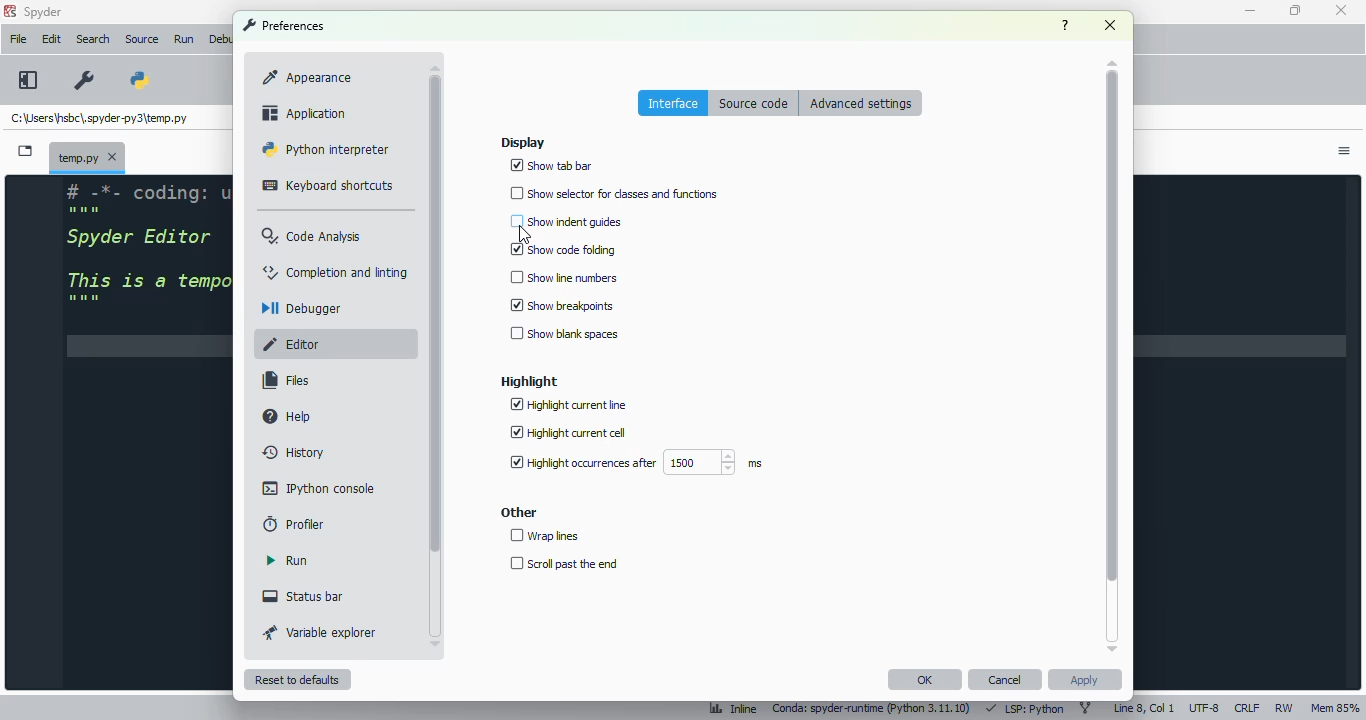 The width and height of the screenshot is (1366, 720). I want to click on show line numbers, so click(564, 278).